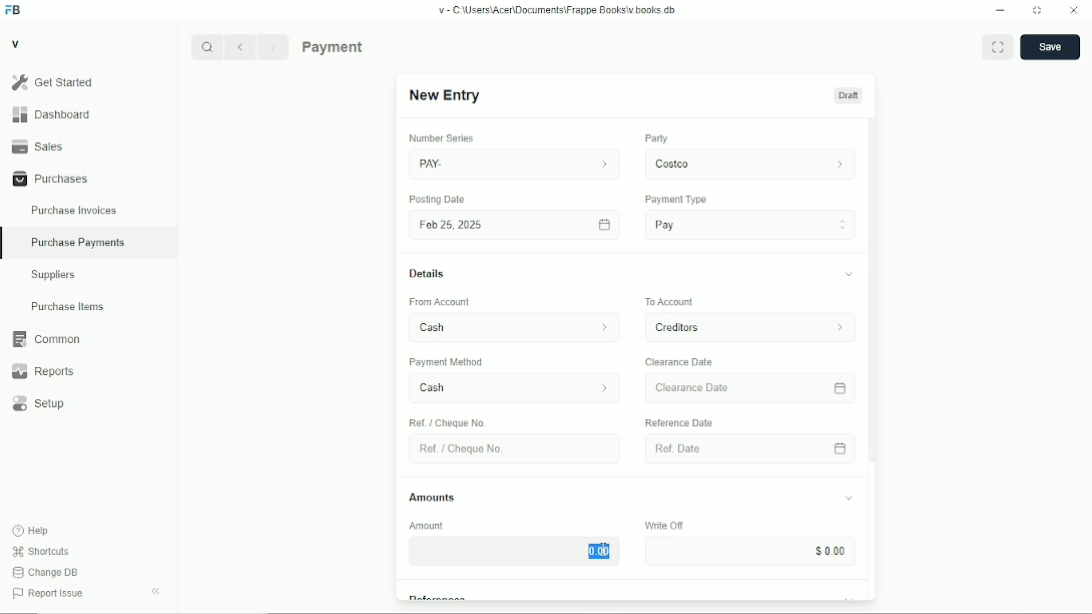 This screenshot has height=614, width=1092. I want to click on v= C Wsers\Acen\Documents\Frappe Books\v books db, so click(558, 10).